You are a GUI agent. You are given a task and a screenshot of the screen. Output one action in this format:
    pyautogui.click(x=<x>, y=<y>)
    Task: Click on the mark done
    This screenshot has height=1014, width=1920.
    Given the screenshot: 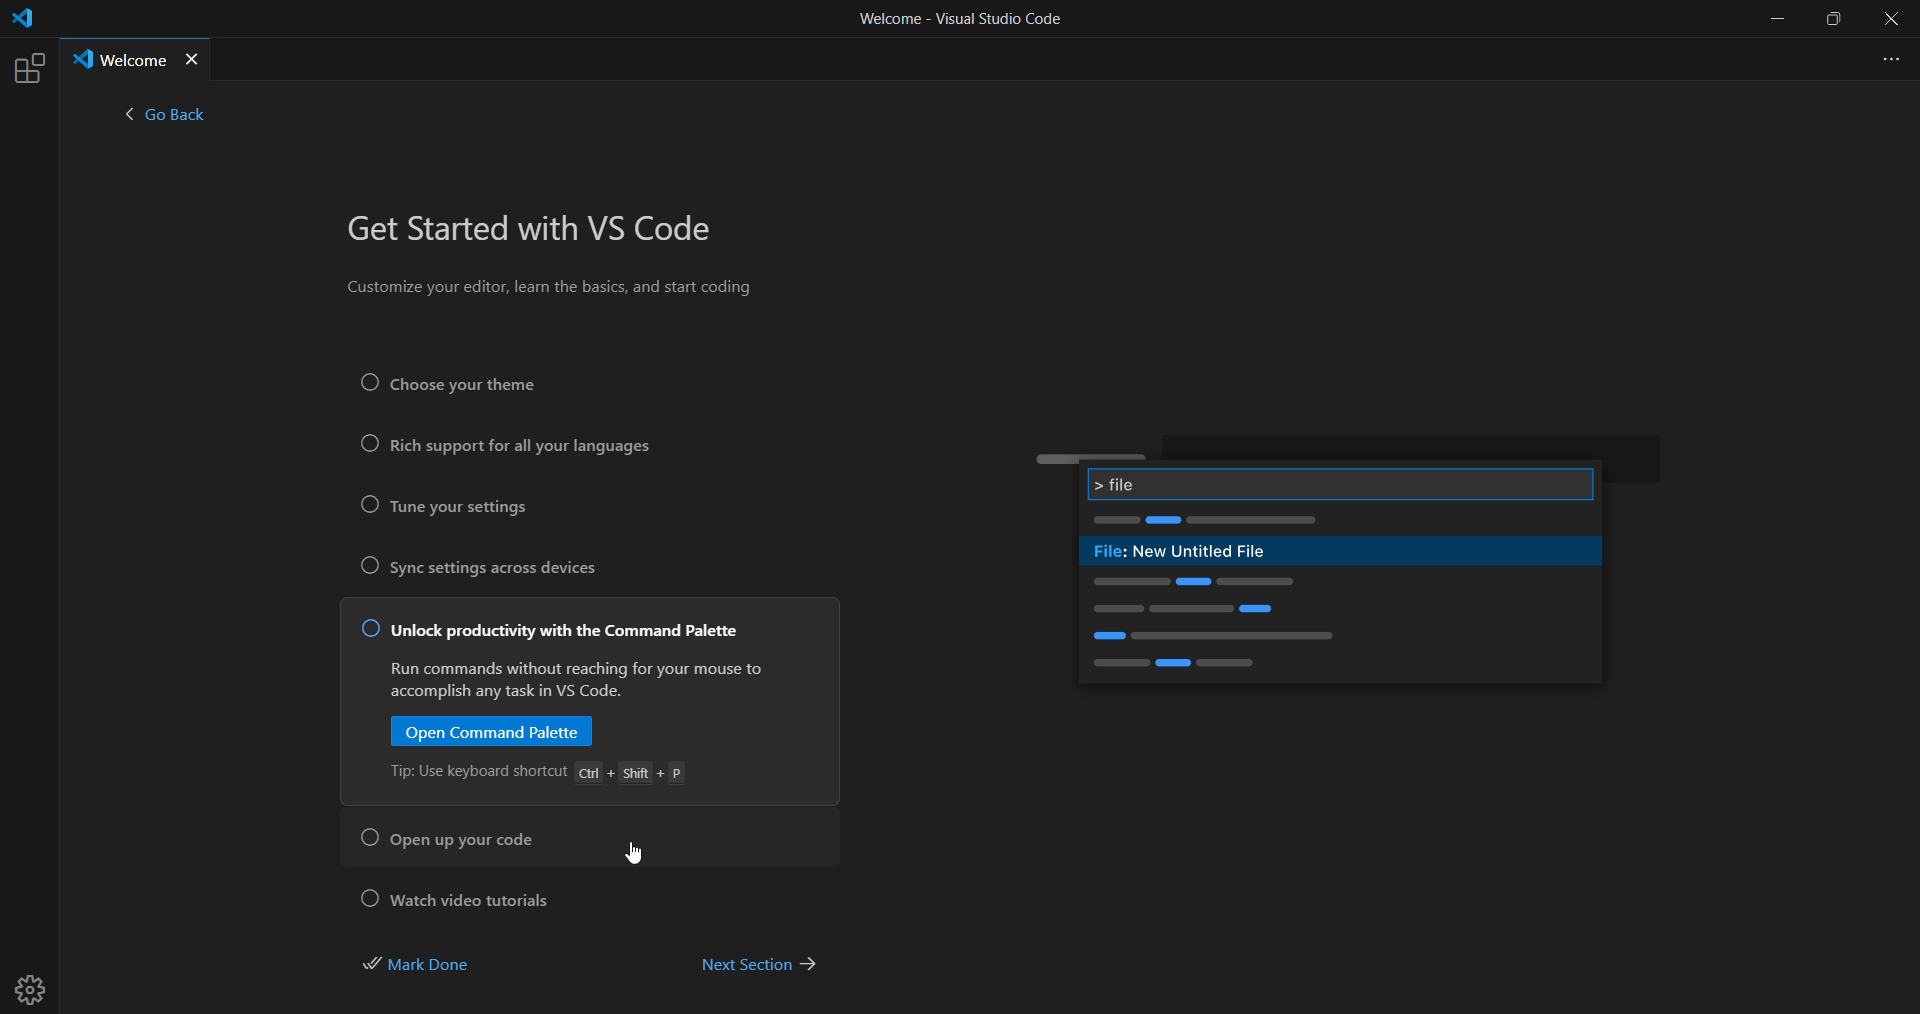 What is the action you would take?
    pyautogui.click(x=431, y=962)
    